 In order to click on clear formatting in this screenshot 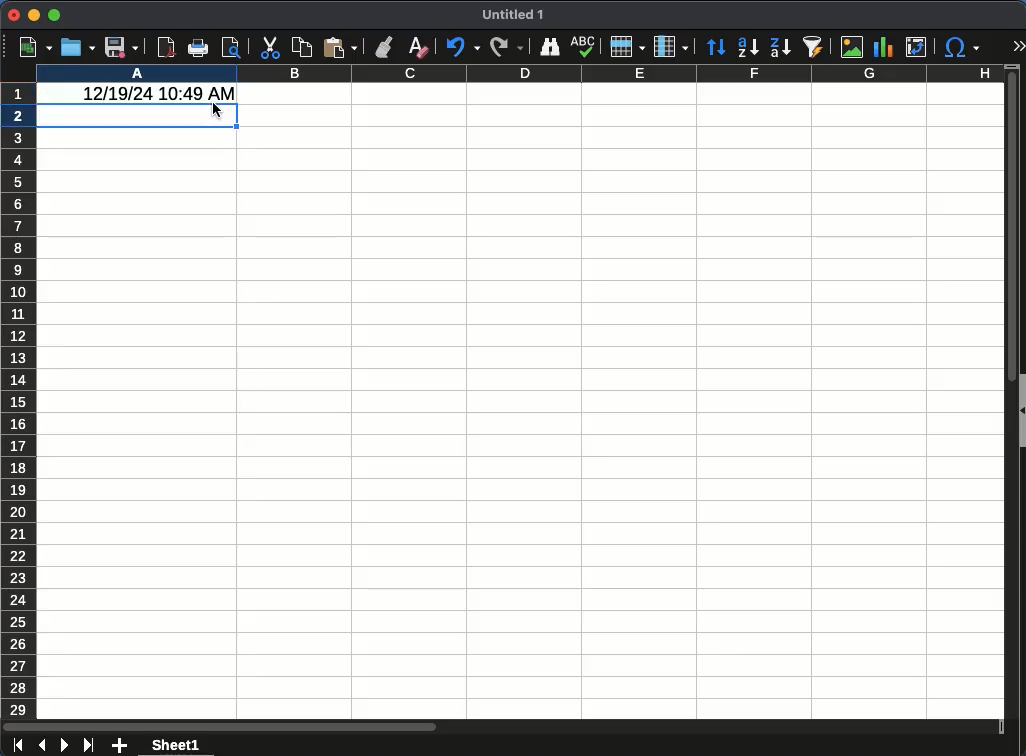, I will do `click(417, 45)`.